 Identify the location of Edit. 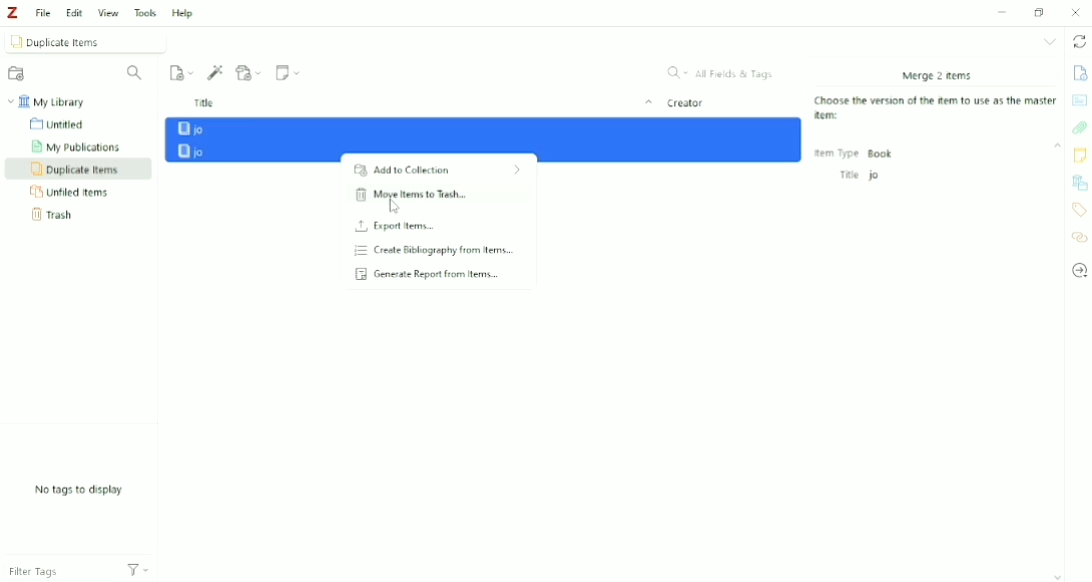
(74, 12).